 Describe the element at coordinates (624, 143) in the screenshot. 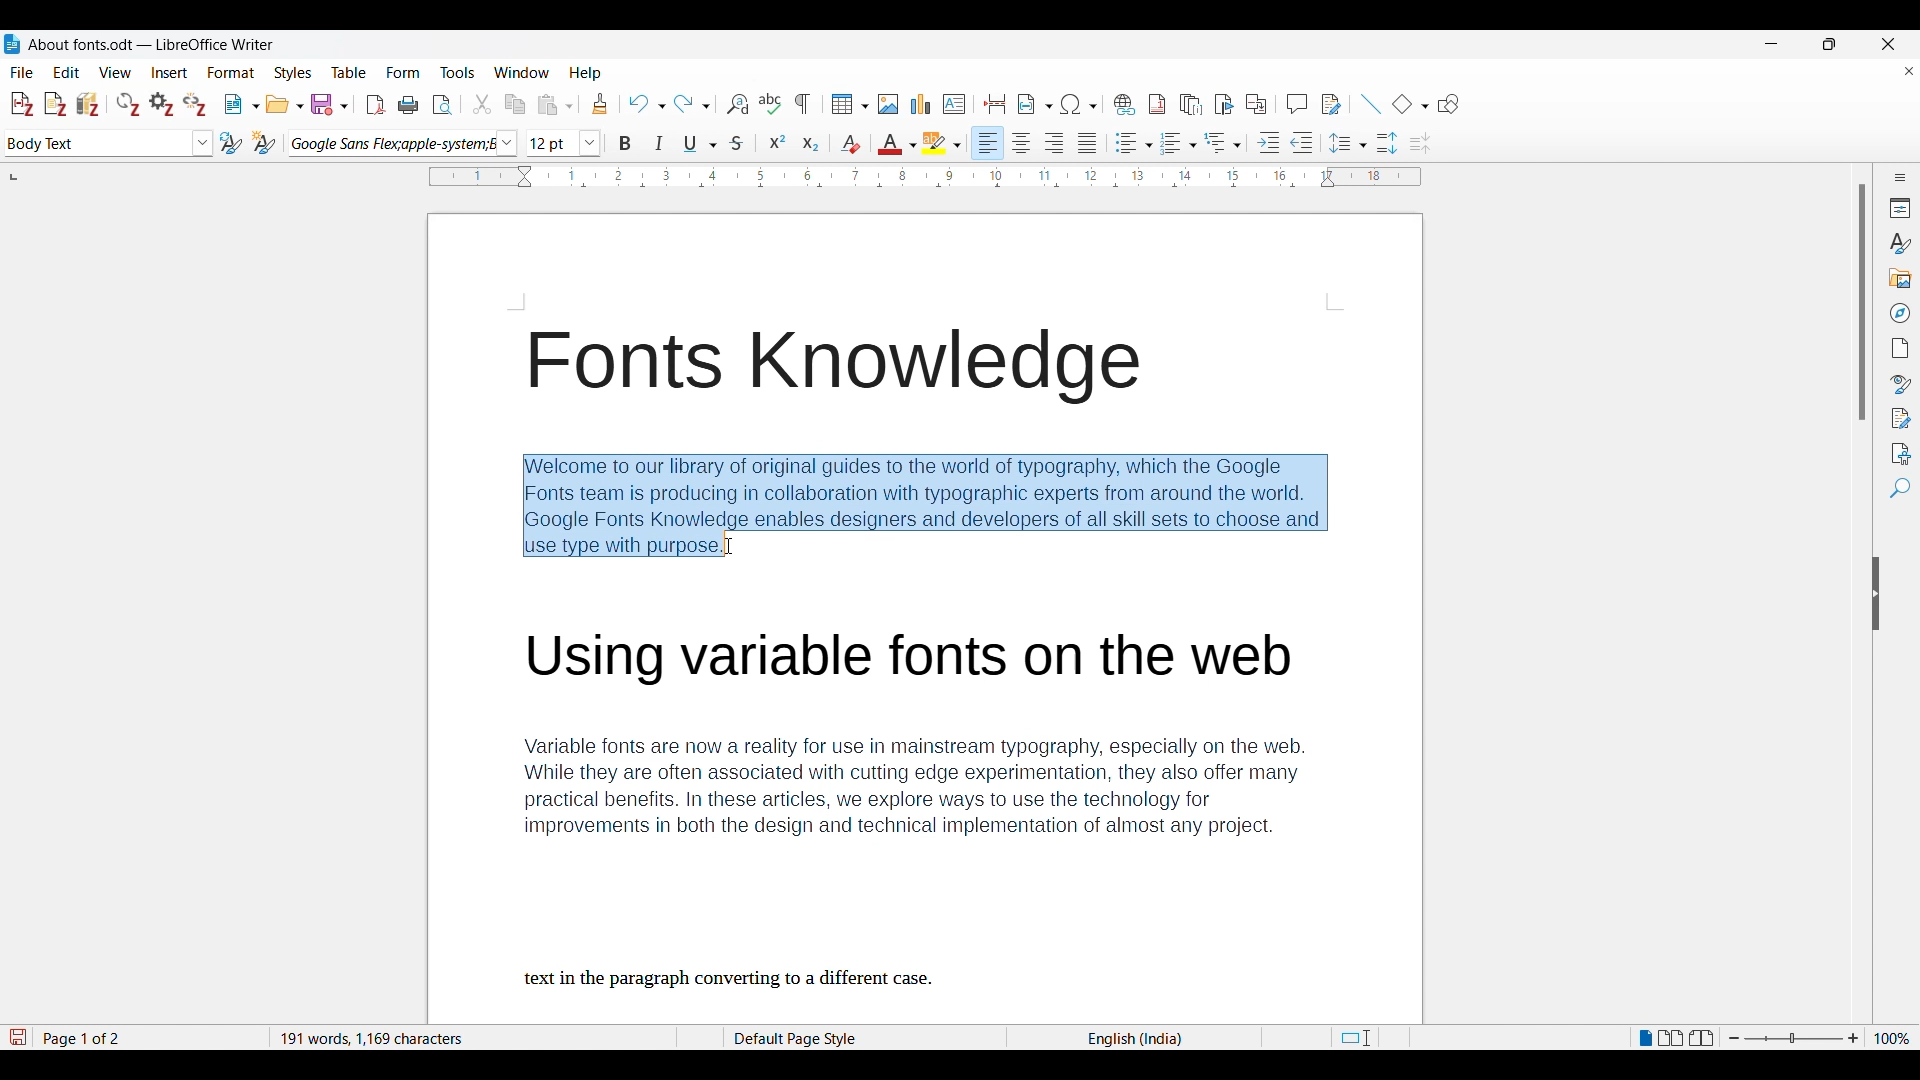

I see `Bold` at that location.